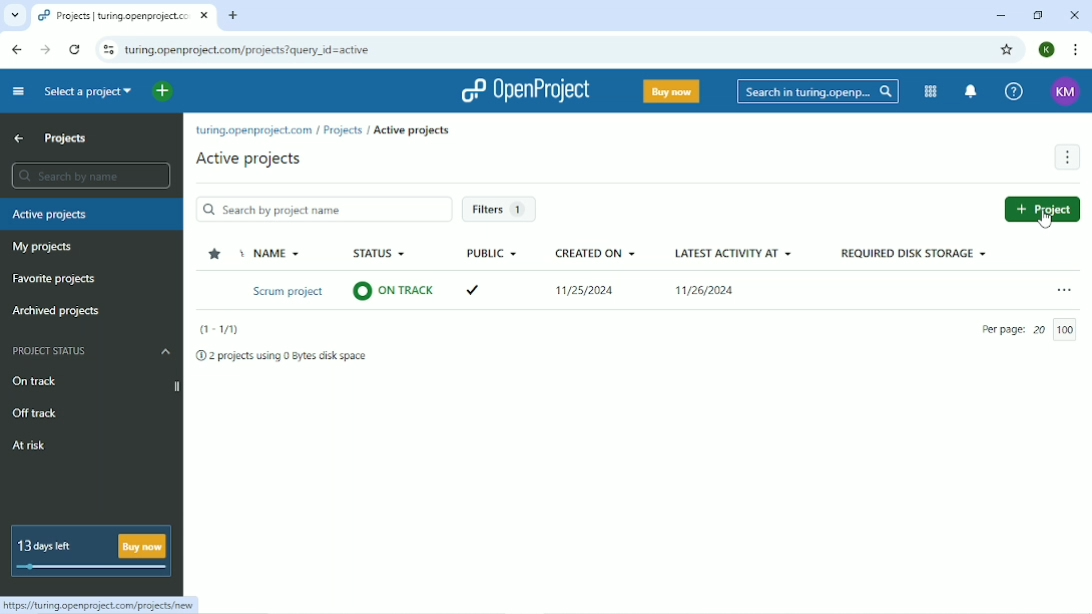 This screenshot has height=614, width=1092. Describe the element at coordinates (1033, 330) in the screenshot. I see `Per page: 20/100` at that location.